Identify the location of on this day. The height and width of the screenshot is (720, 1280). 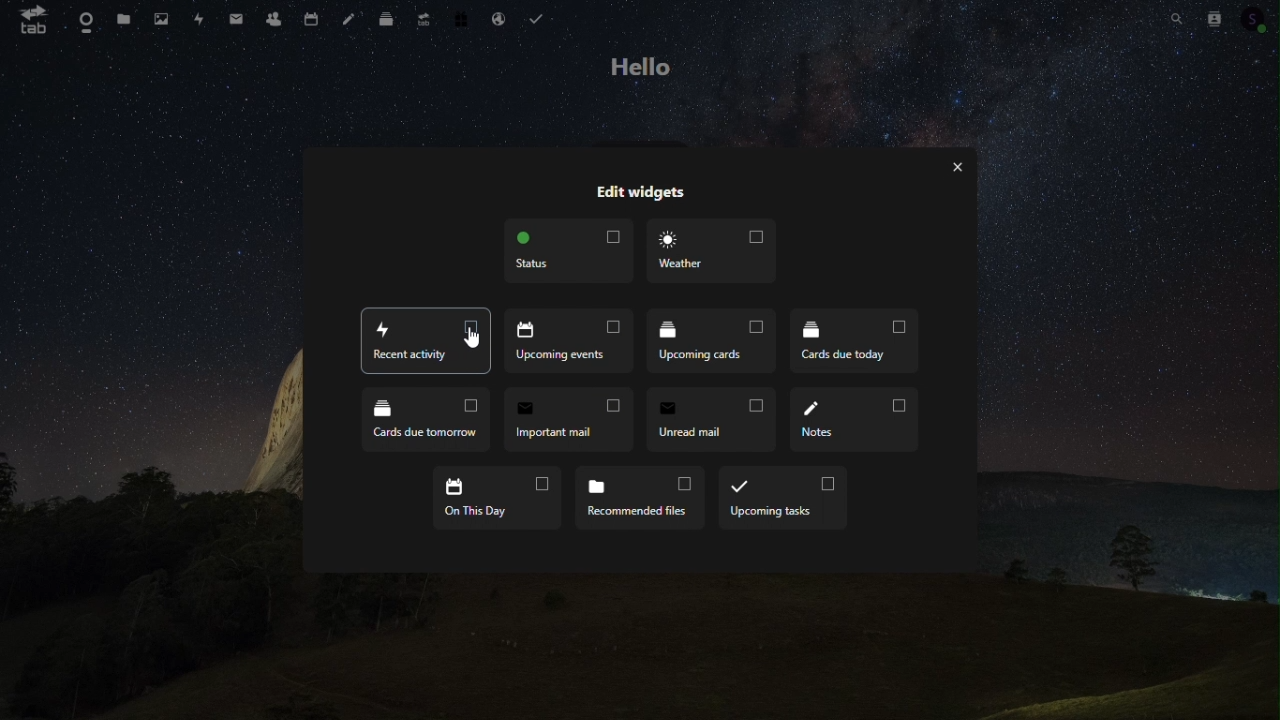
(500, 500).